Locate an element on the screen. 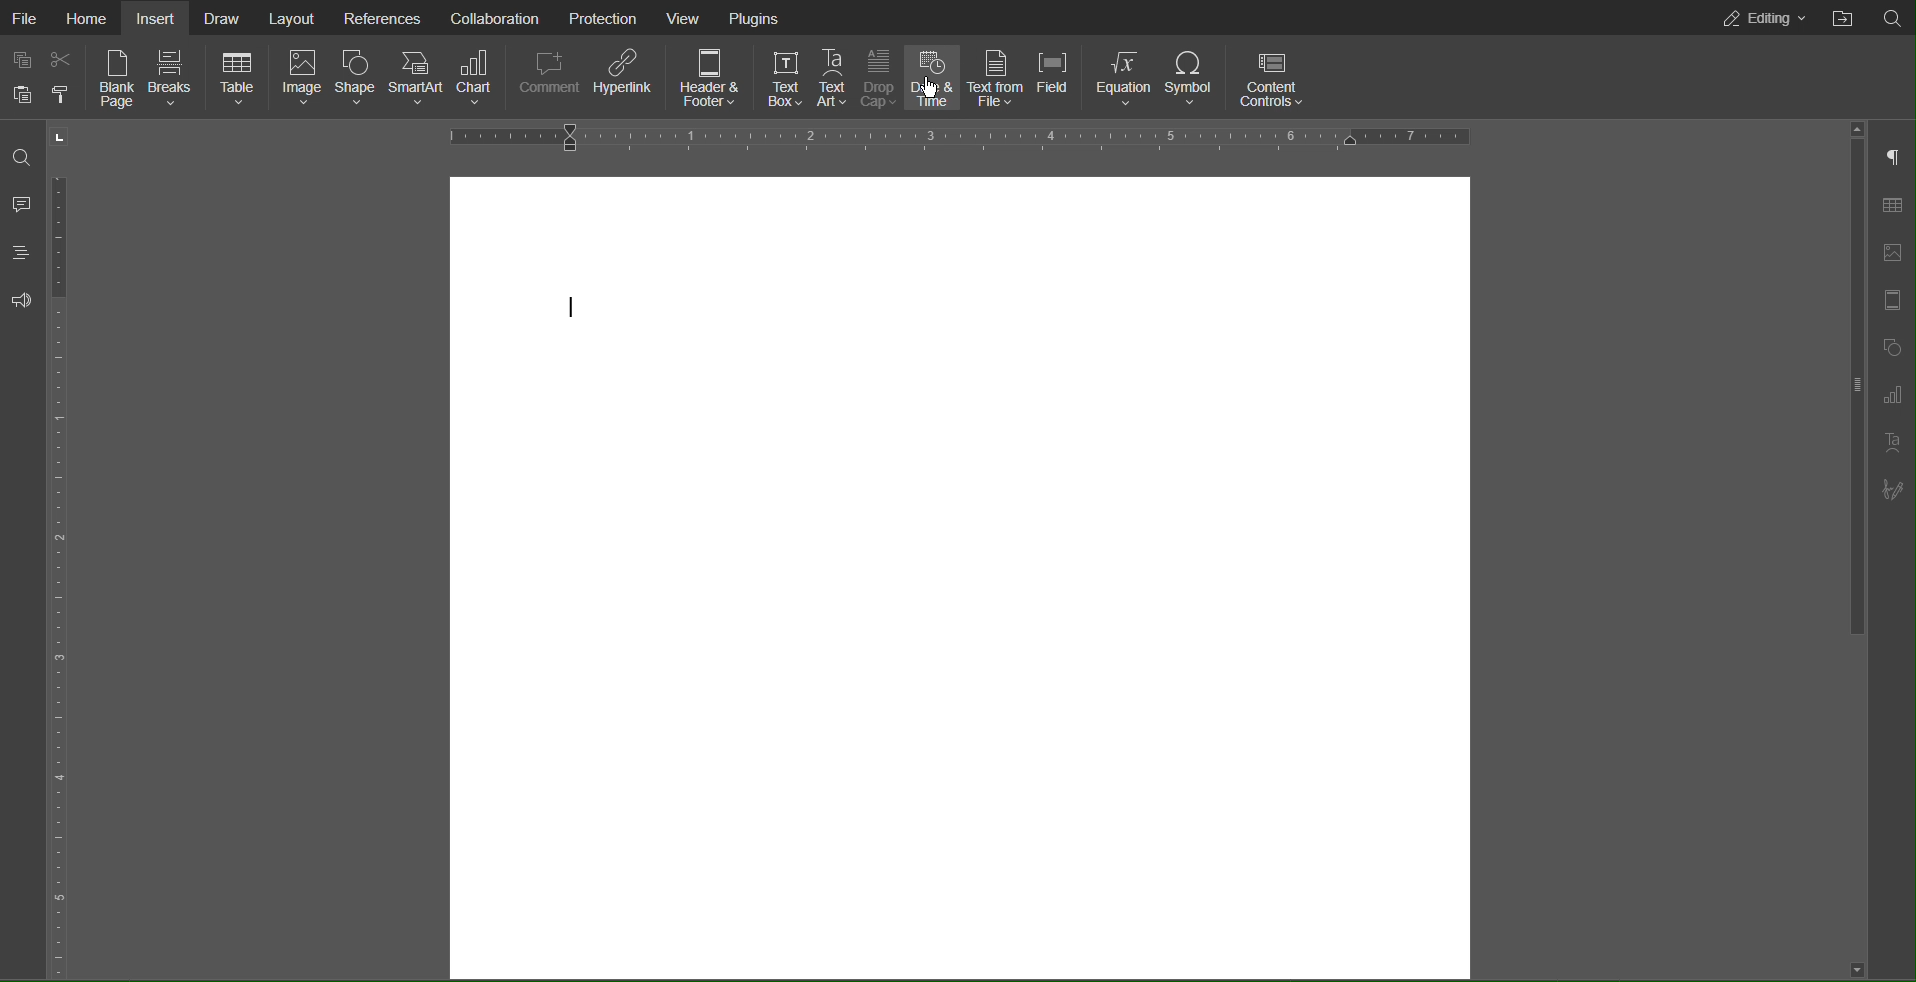 Image resolution: width=1916 pixels, height=982 pixels. Drop Cap is located at coordinates (879, 74).